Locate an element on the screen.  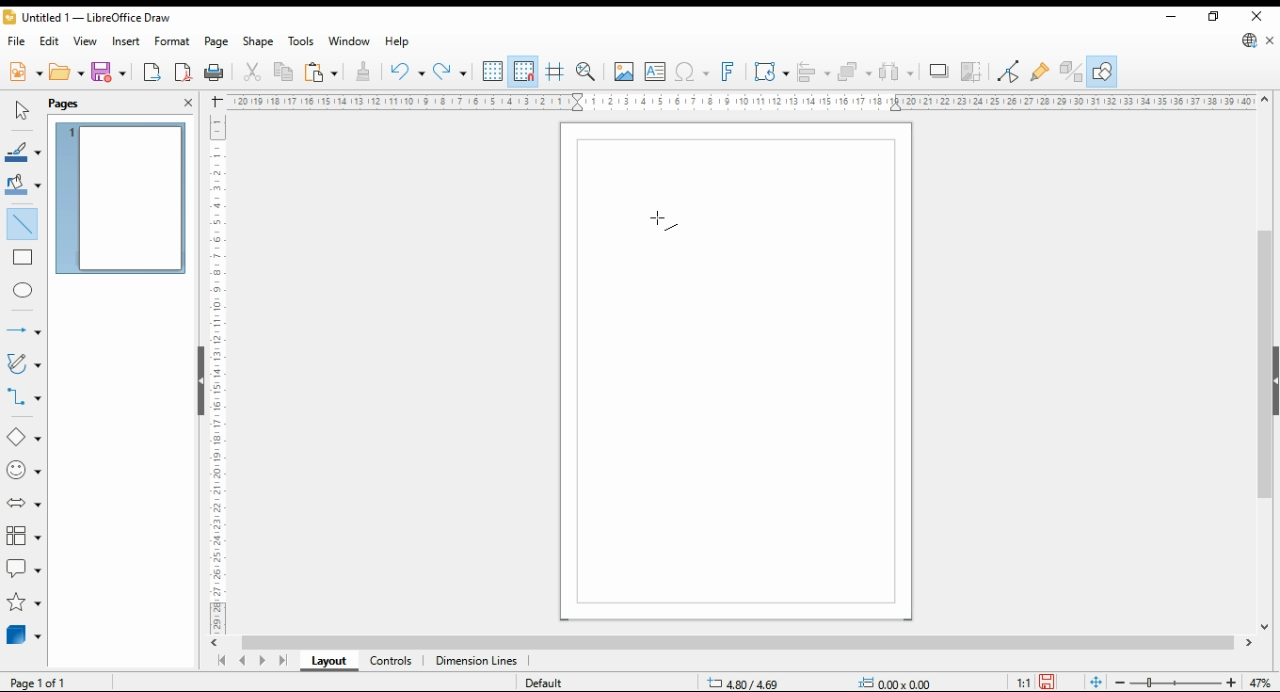
select is located at coordinates (19, 111).